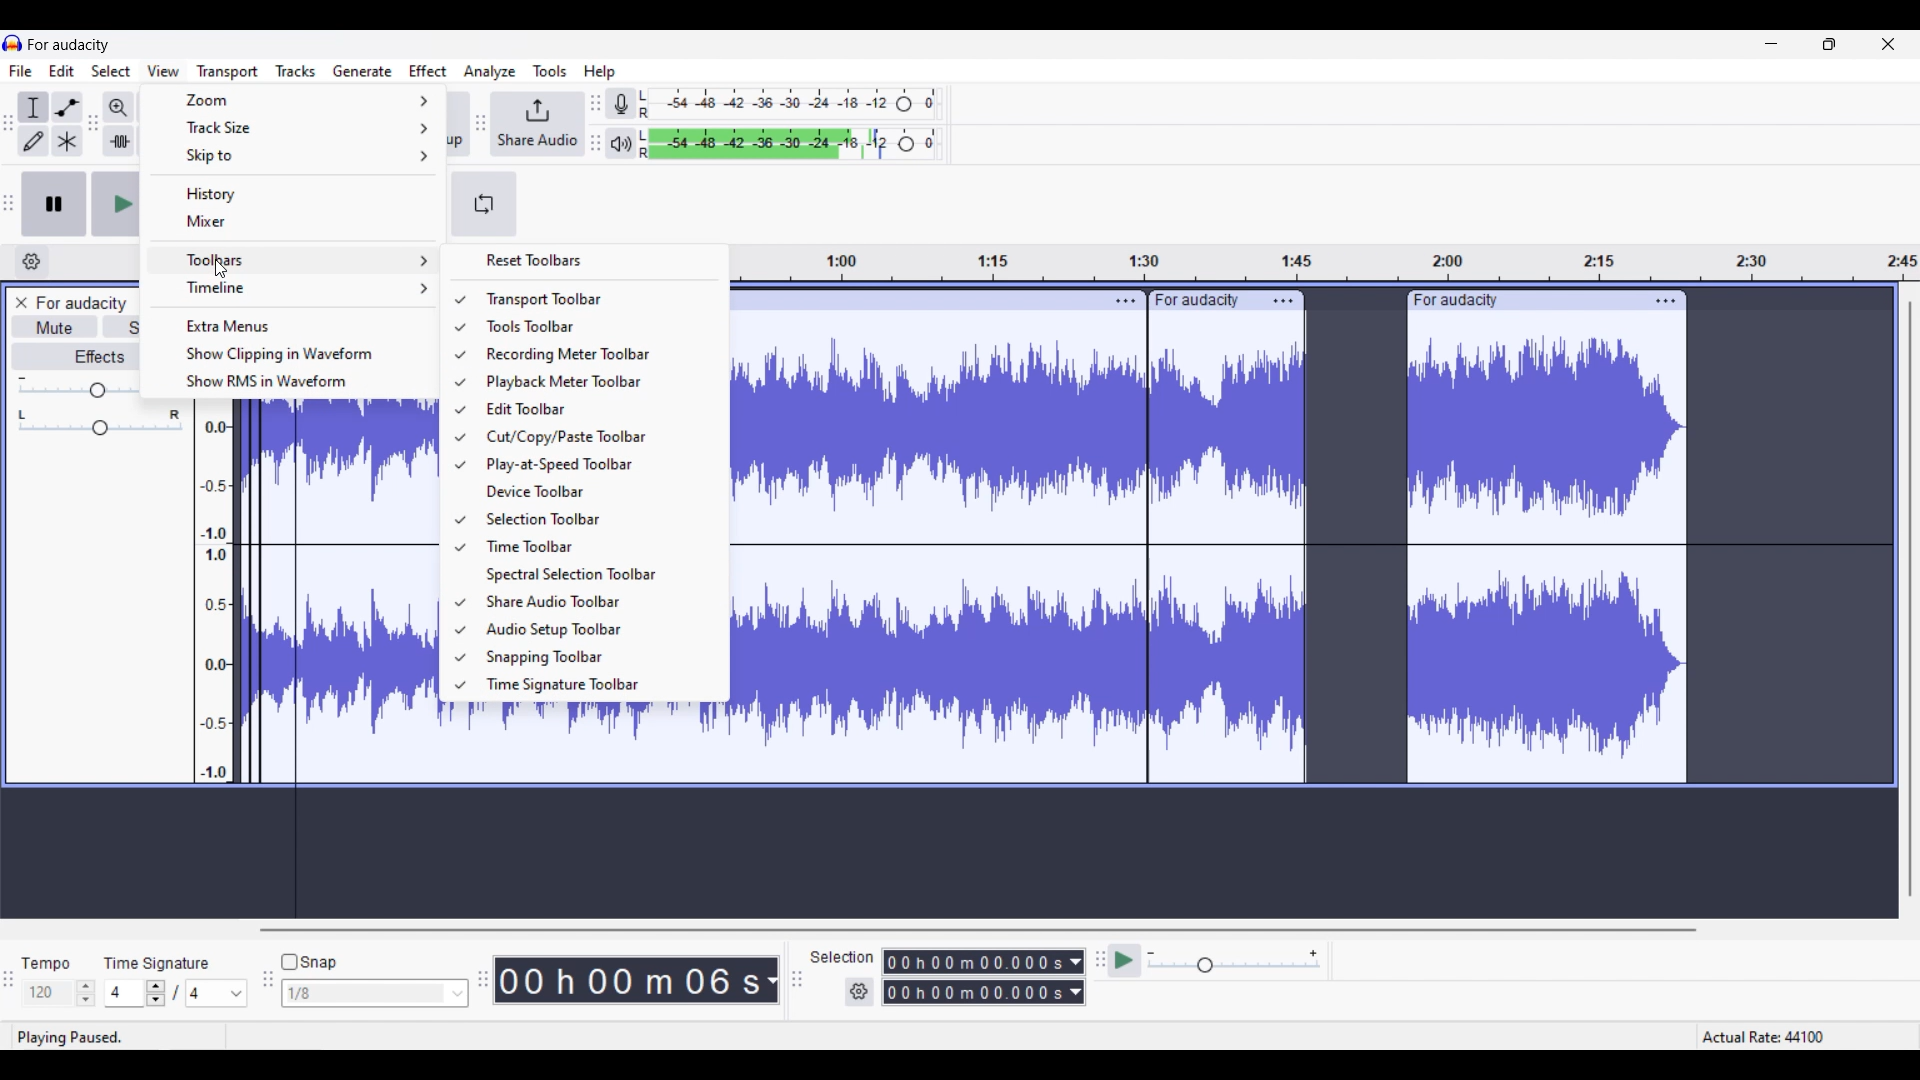 The height and width of the screenshot is (1080, 1920). What do you see at coordinates (1214, 559) in the screenshot?
I see `track waveform` at bounding box center [1214, 559].